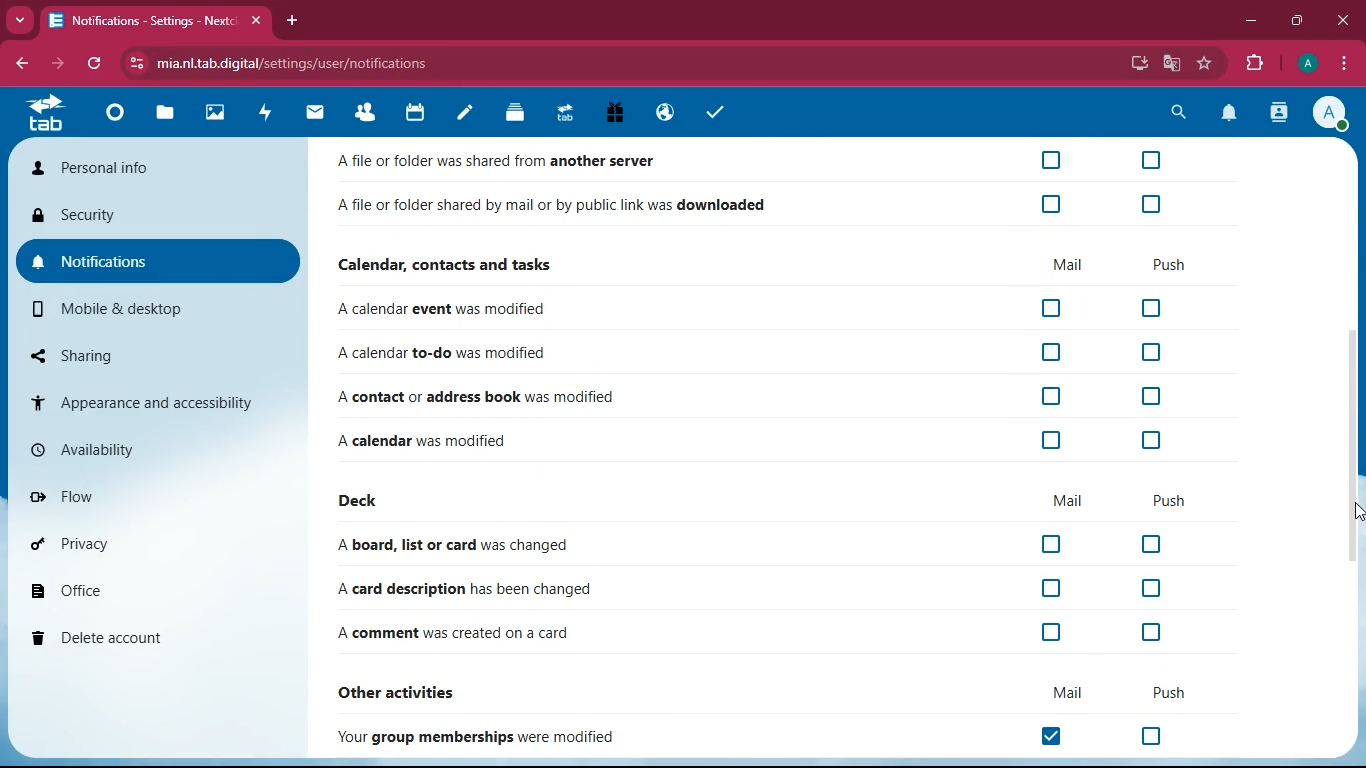 The height and width of the screenshot is (768, 1366). I want to click on minimize, so click(1250, 19).